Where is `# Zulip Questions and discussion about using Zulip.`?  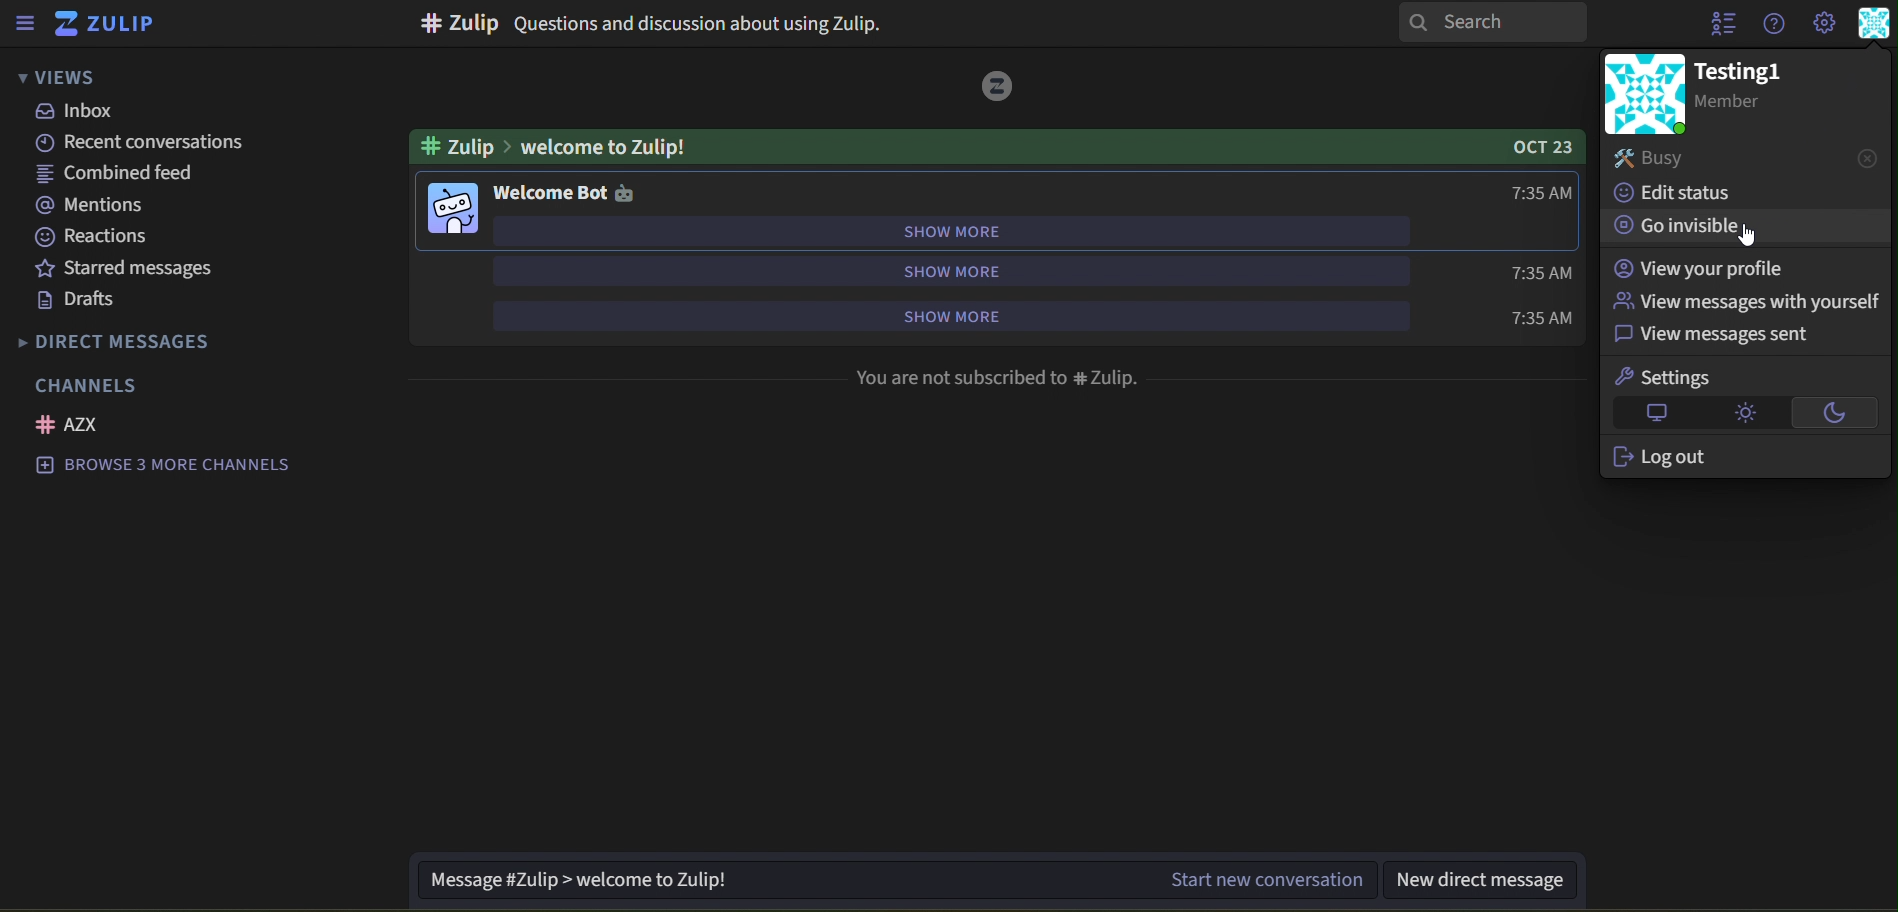
# Zulip Questions and discussion about using Zulip. is located at coordinates (647, 26).